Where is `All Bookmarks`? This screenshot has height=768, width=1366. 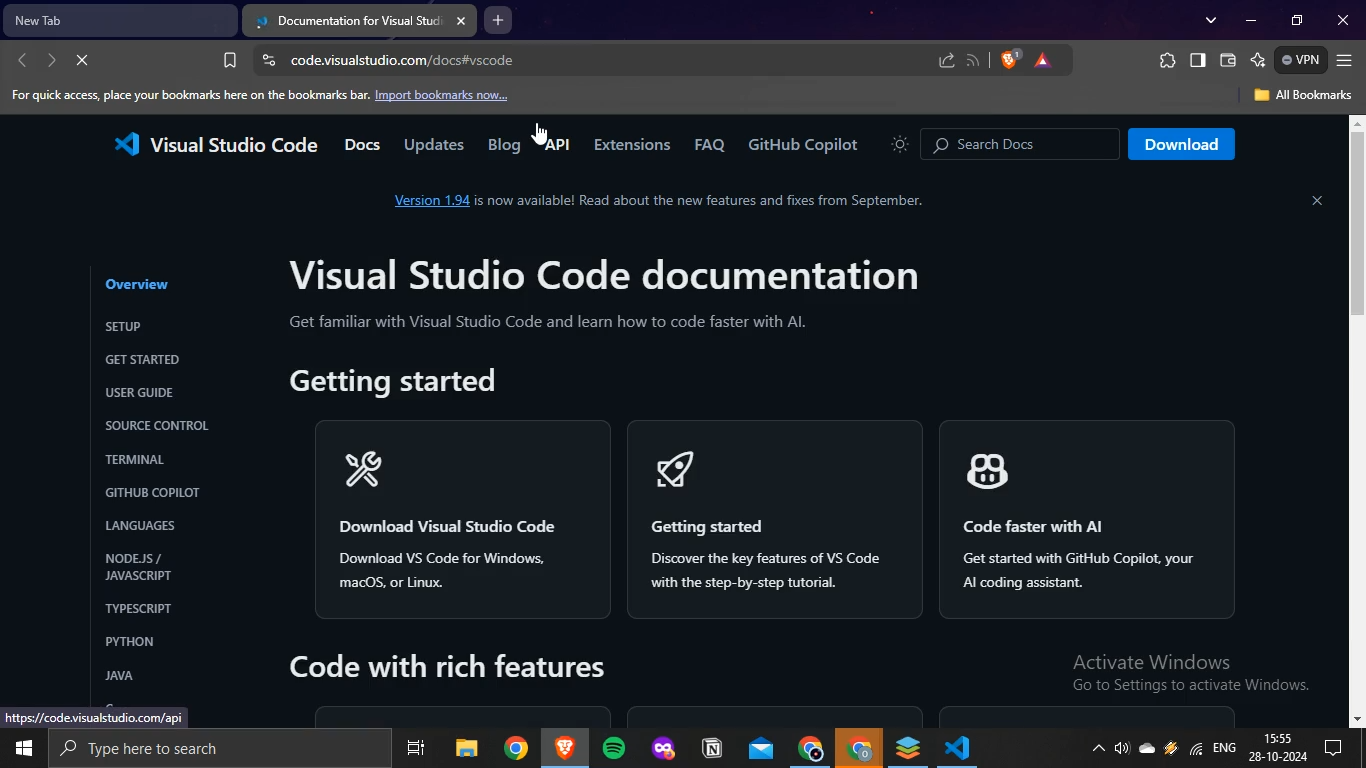
All Bookmarks is located at coordinates (1304, 97).